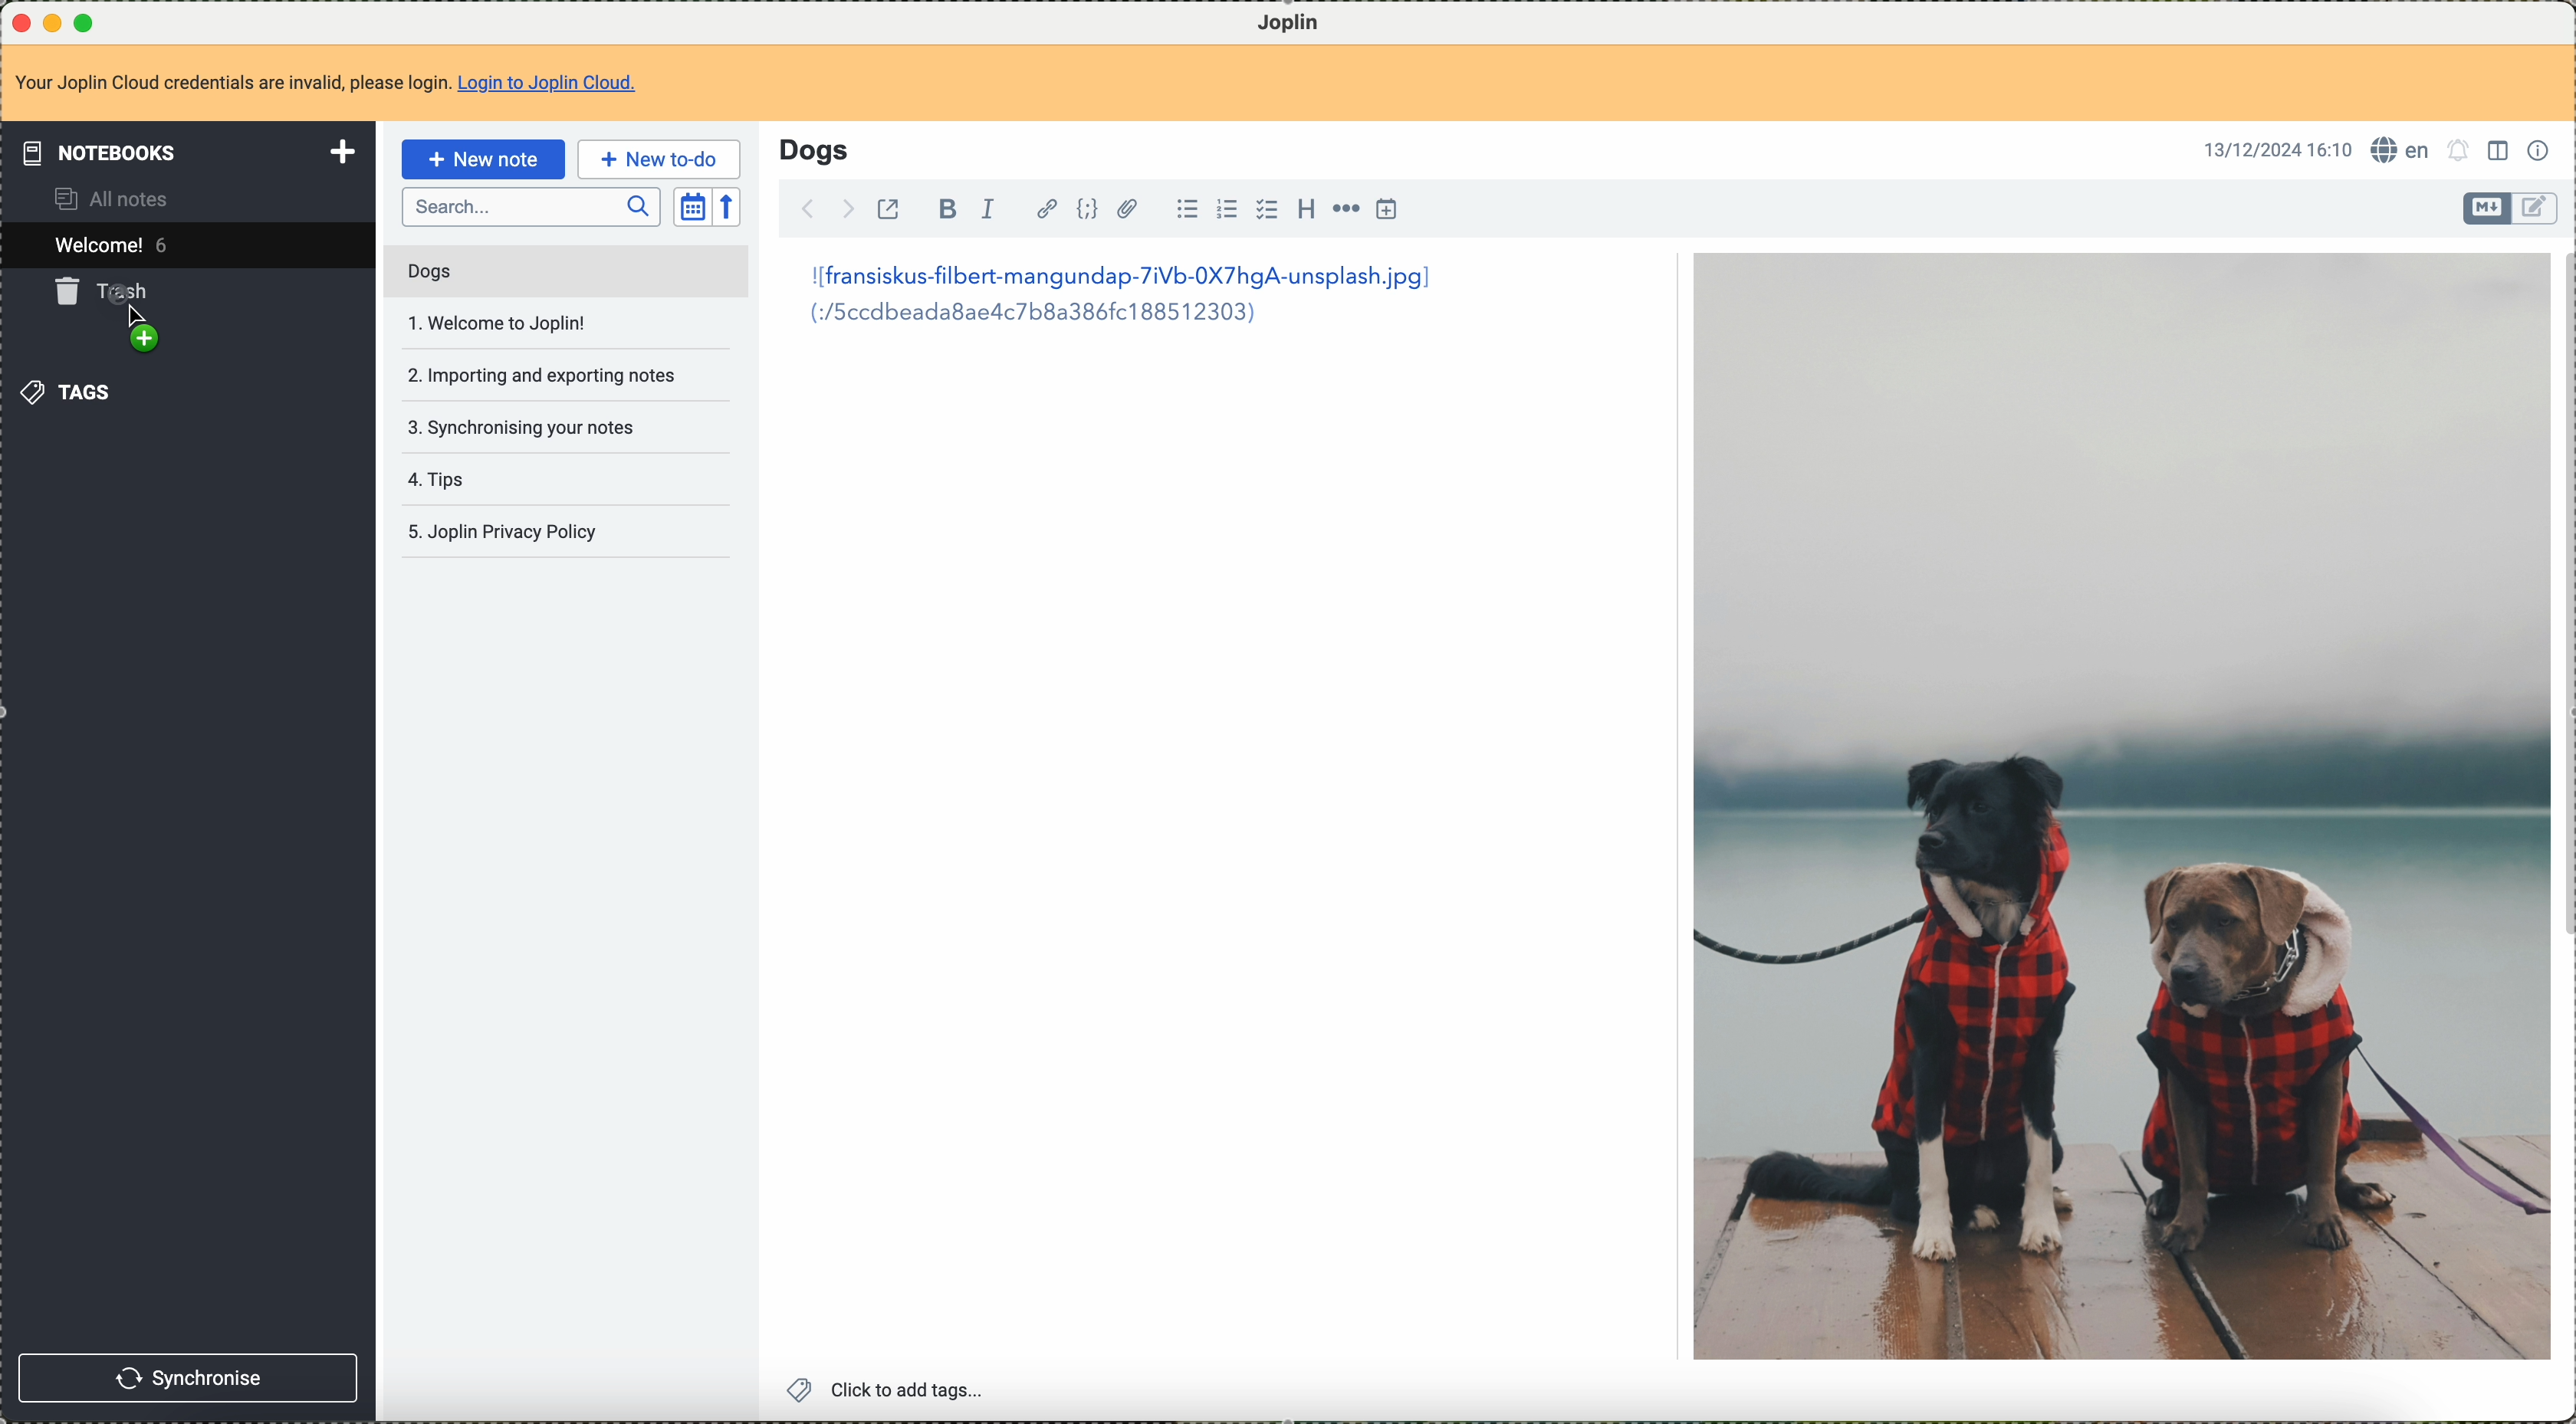 Image resolution: width=2576 pixels, height=1424 pixels. What do you see at coordinates (1225, 211) in the screenshot?
I see `numbered list` at bounding box center [1225, 211].